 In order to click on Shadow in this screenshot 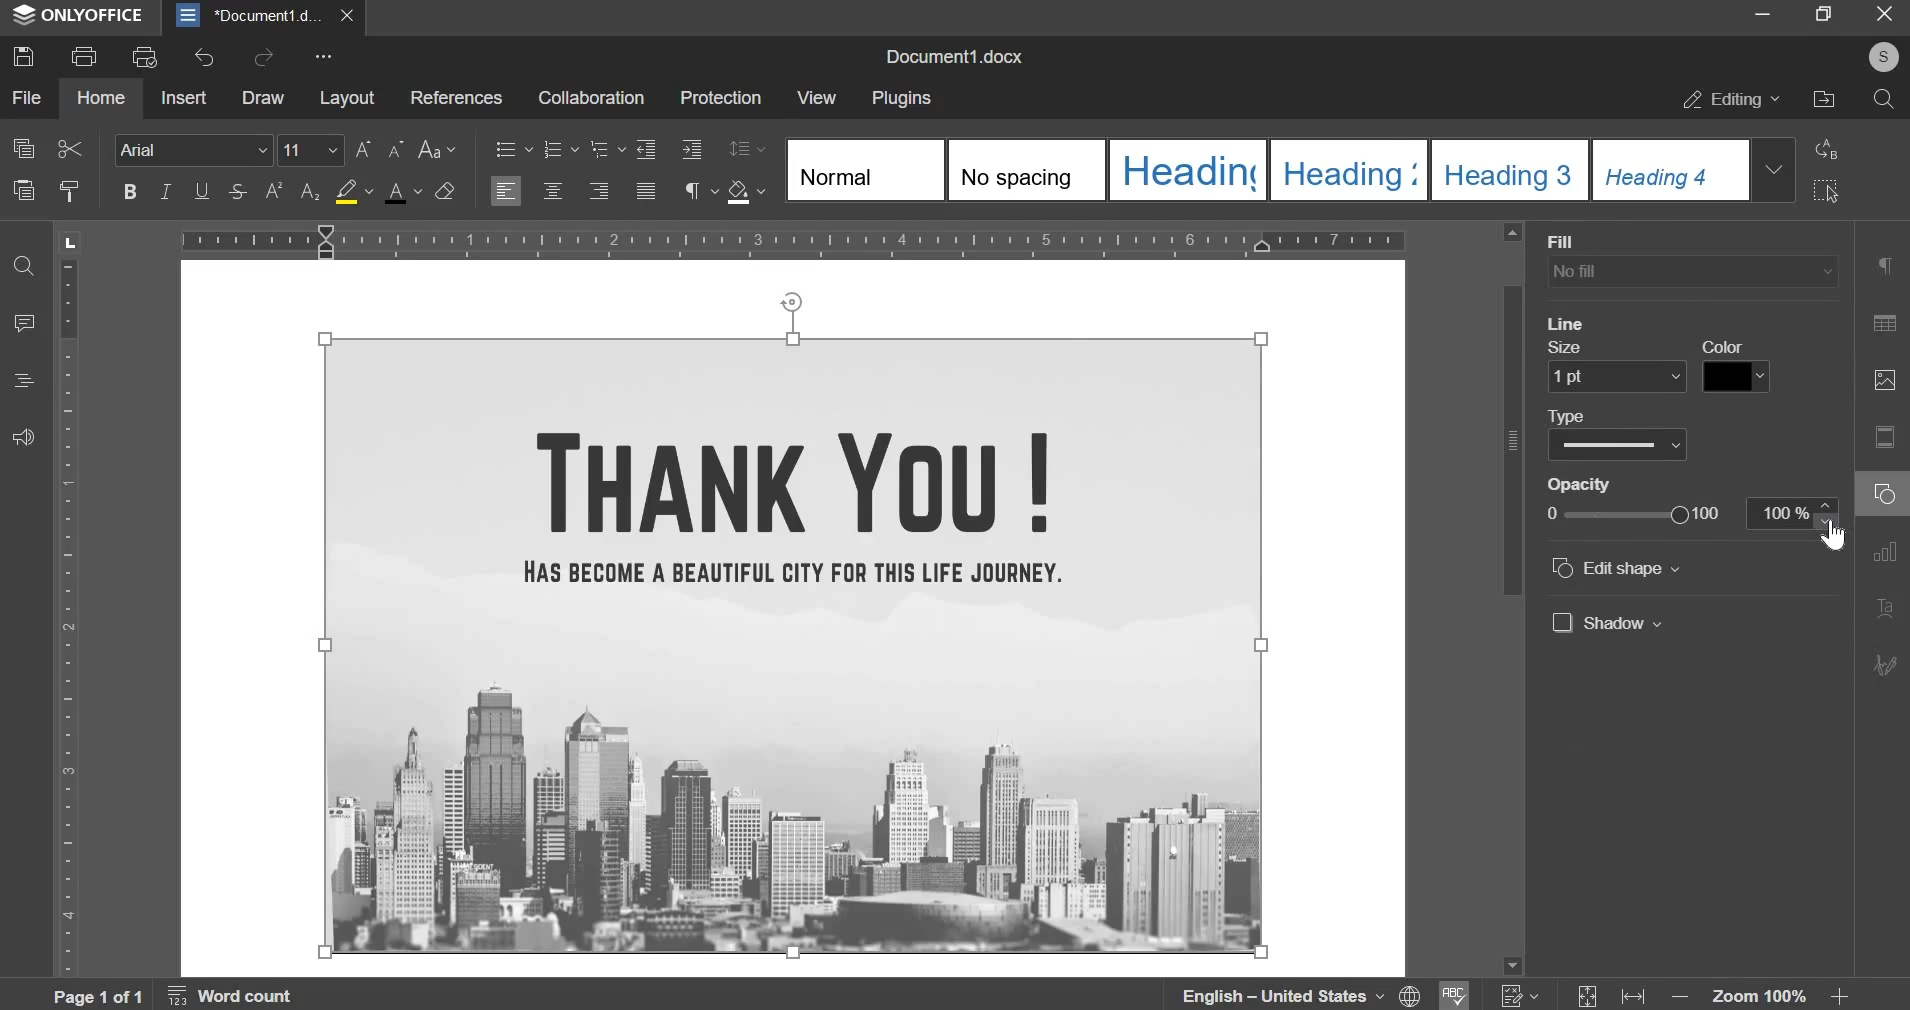, I will do `click(1609, 623)`.